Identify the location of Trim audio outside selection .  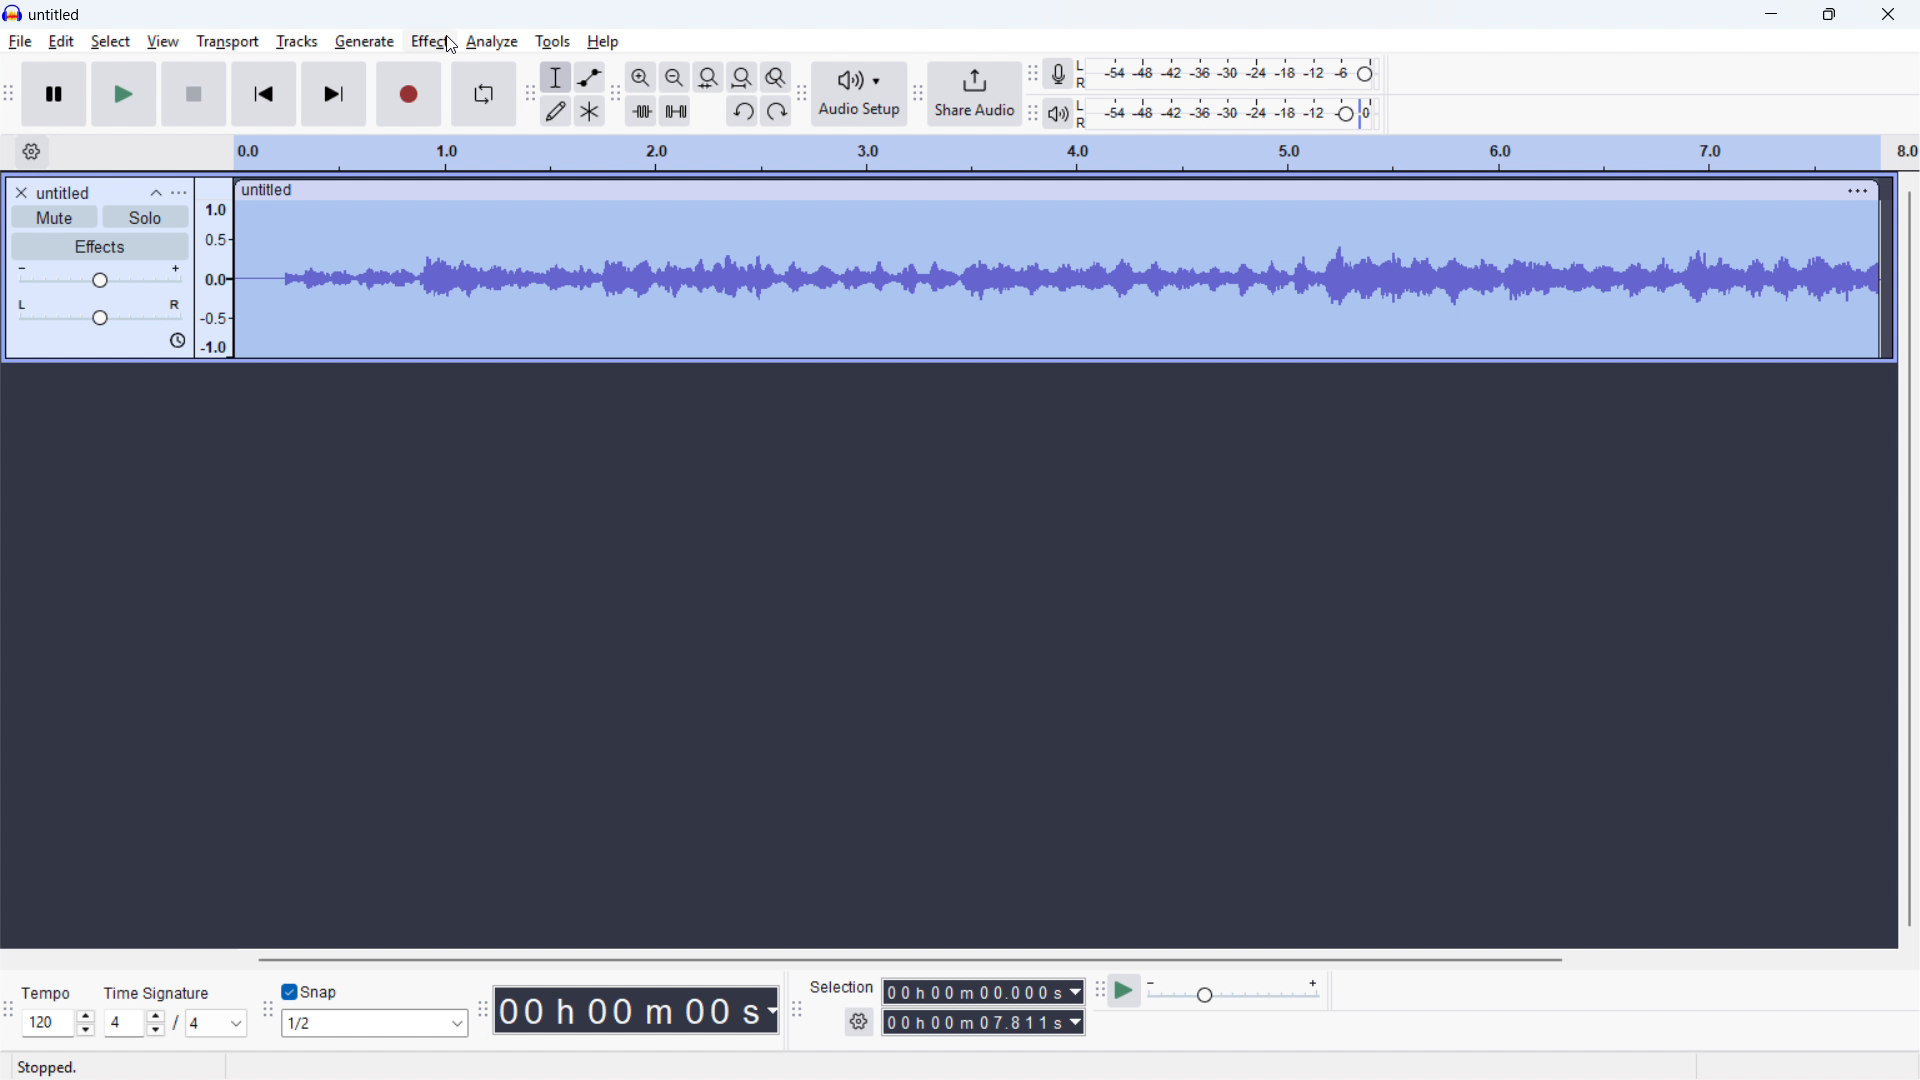
(641, 112).